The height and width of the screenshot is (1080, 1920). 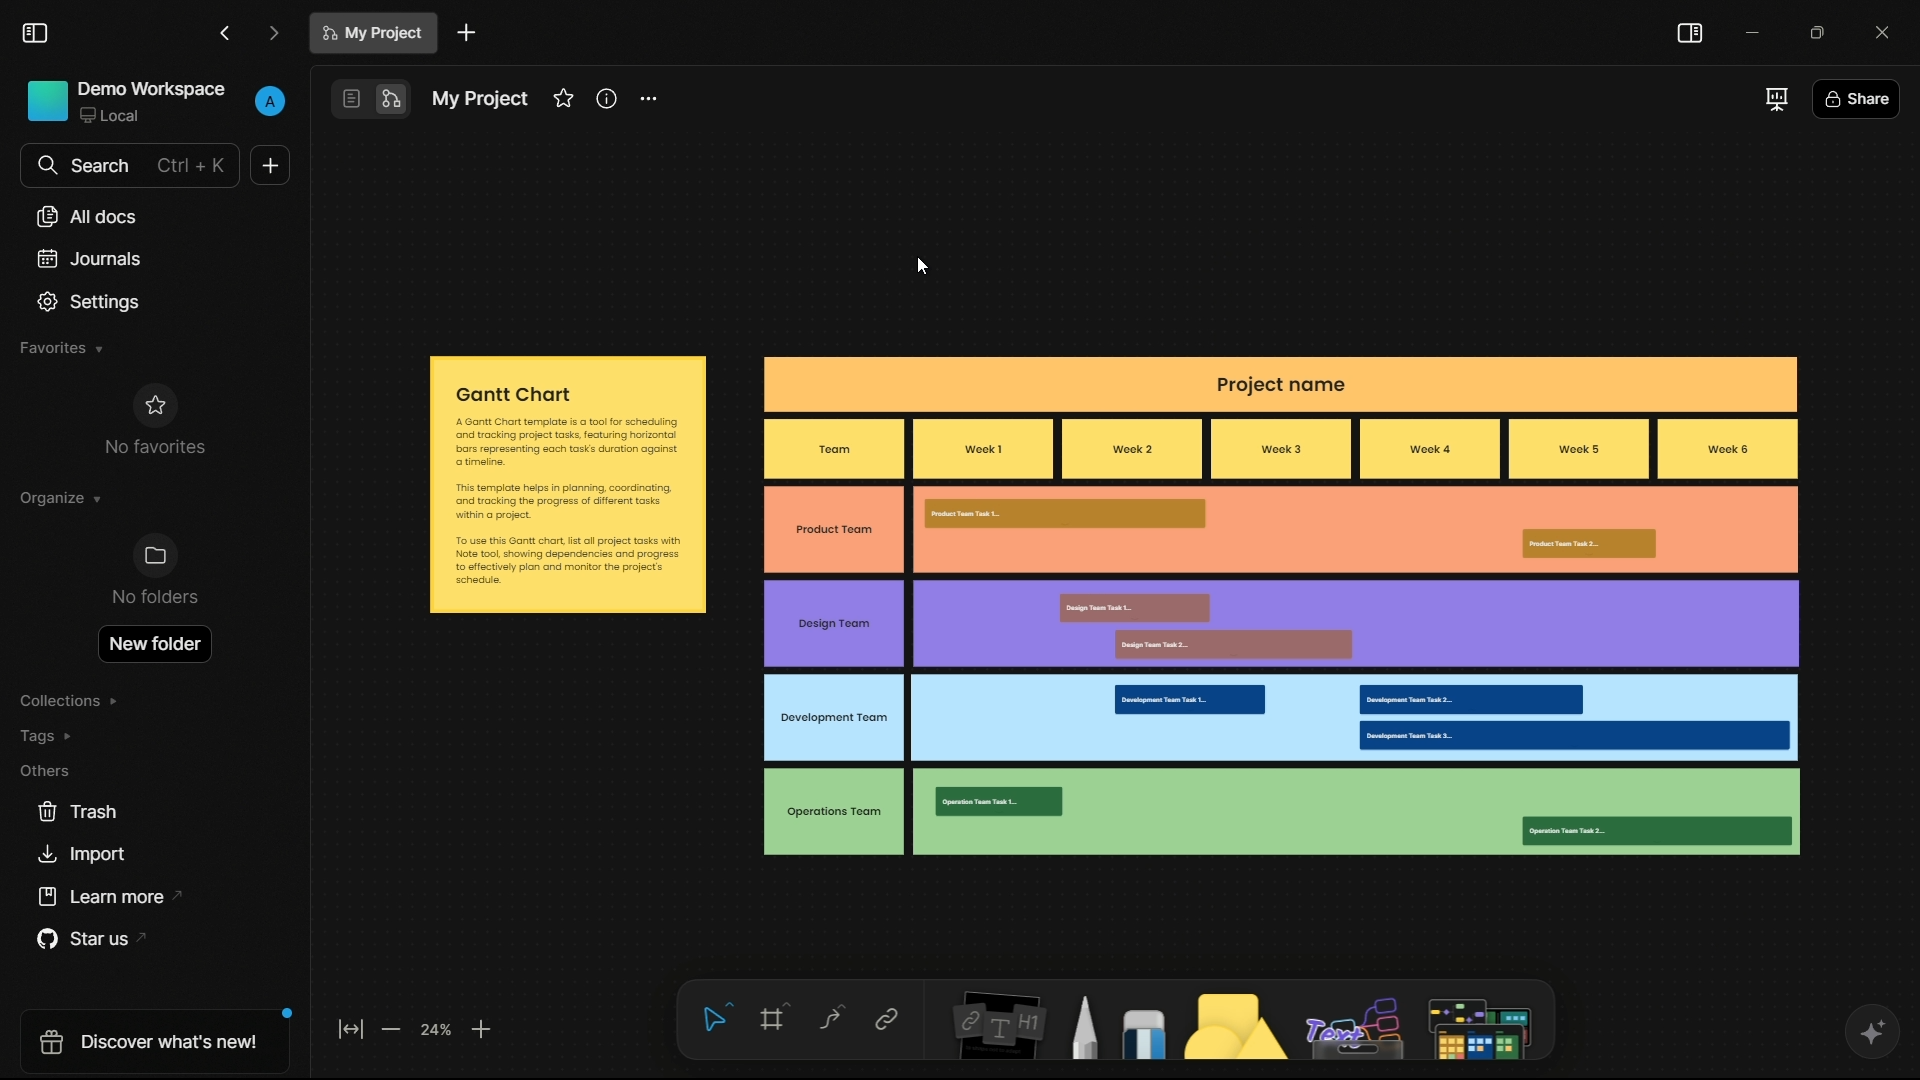 I want to click on link, so click(x=886, y=1021).